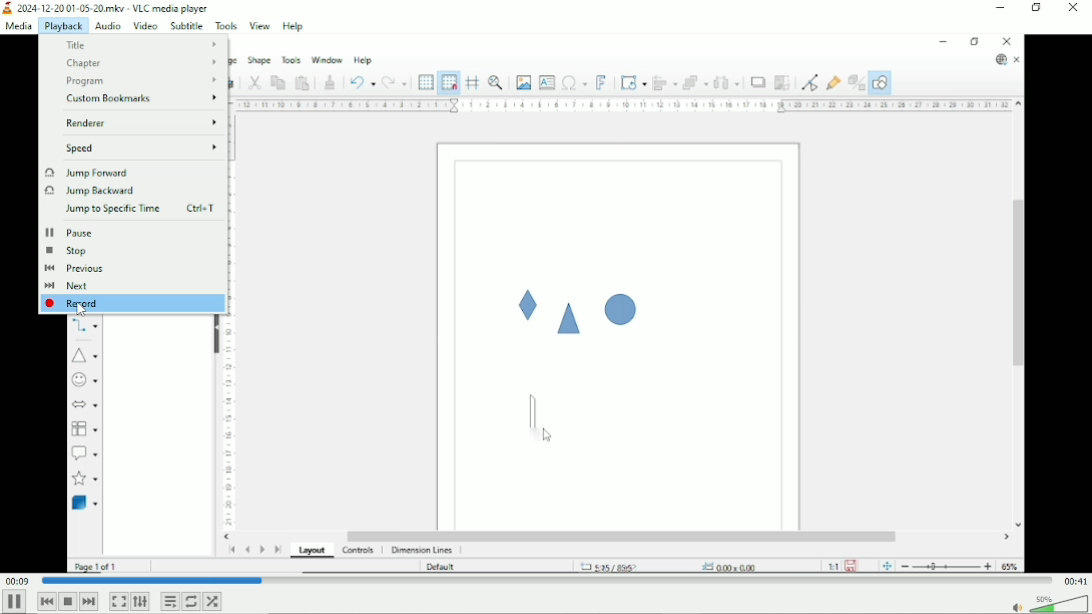 The width and height of the screenshot is (1092, 614). Describe the element at coordinates (46, 601) in the screenshot. I see `Previous` at that location.